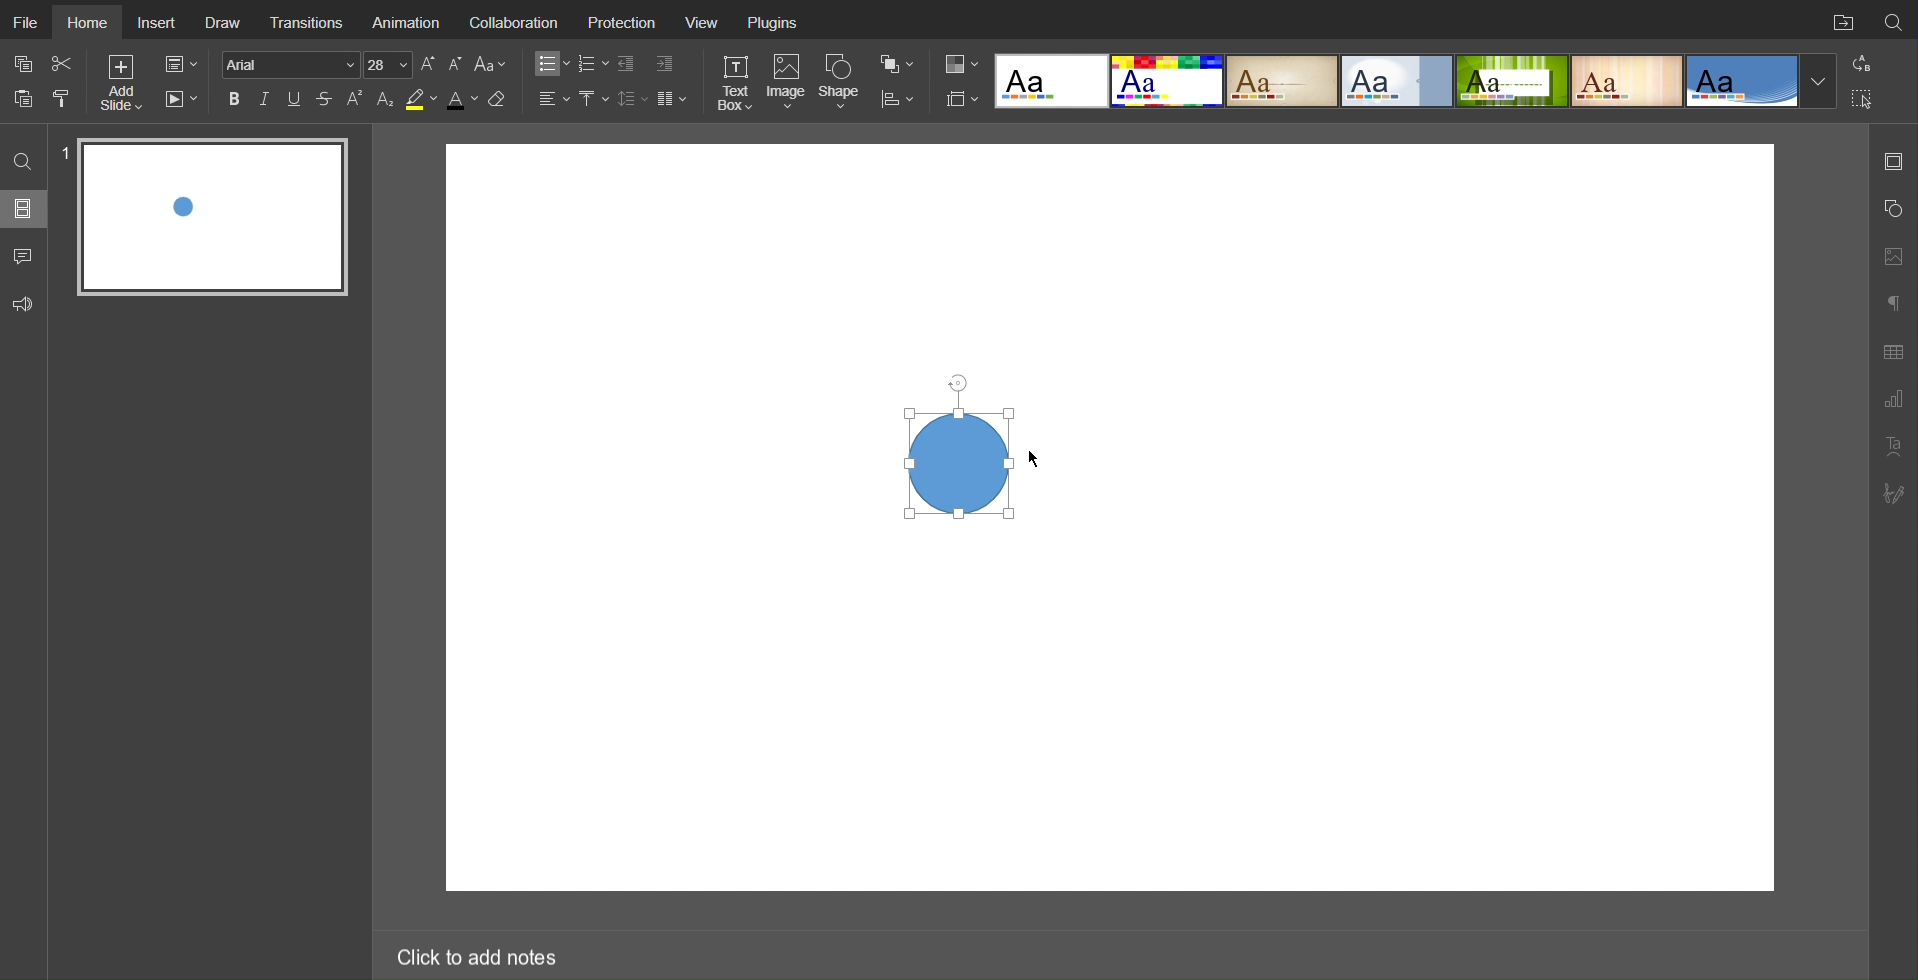  What do you see at coordinates (356, 99) in the screenshot?
I see `Superscript` at bounding box center [356, 99].